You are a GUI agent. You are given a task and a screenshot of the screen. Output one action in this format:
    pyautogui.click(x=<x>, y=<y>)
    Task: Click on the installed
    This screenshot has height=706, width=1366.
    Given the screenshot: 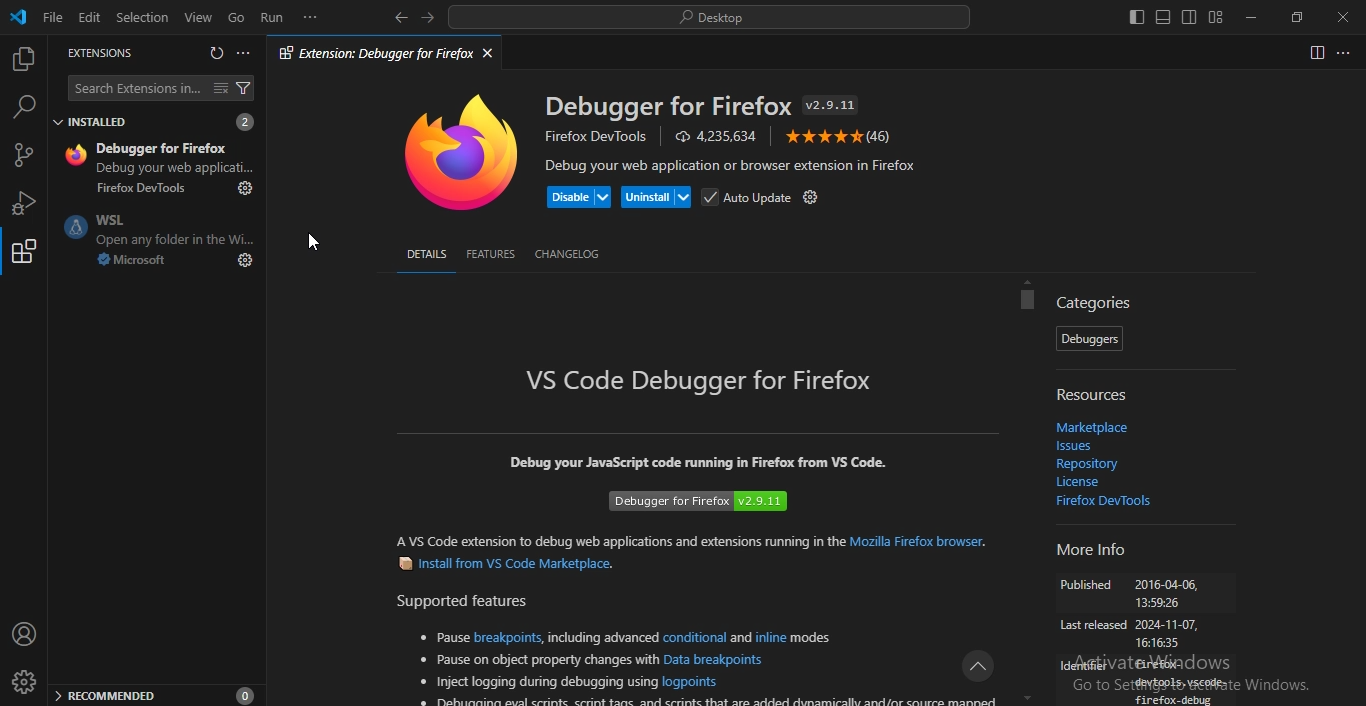 What is the action you would take?
    pyautogui.click(x=155, y=121)
    